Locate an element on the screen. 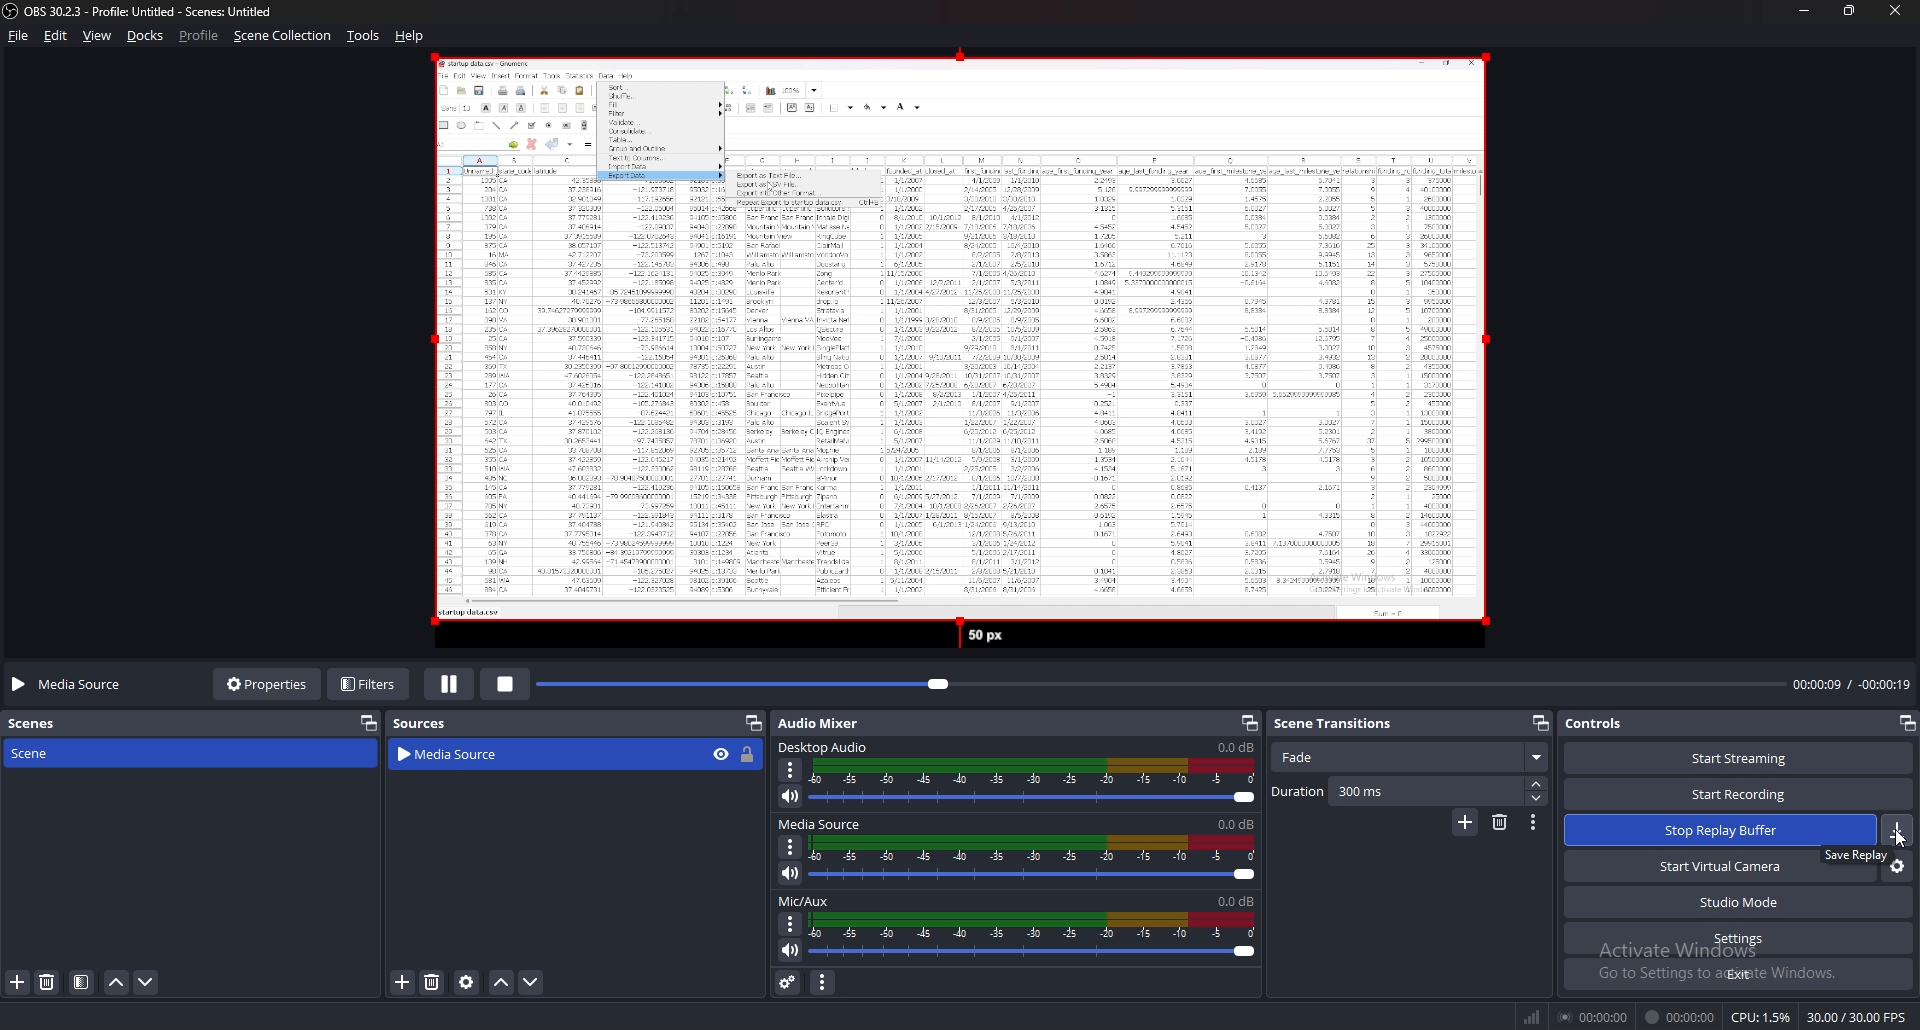  cursor is located at coordinates (1901, 838).